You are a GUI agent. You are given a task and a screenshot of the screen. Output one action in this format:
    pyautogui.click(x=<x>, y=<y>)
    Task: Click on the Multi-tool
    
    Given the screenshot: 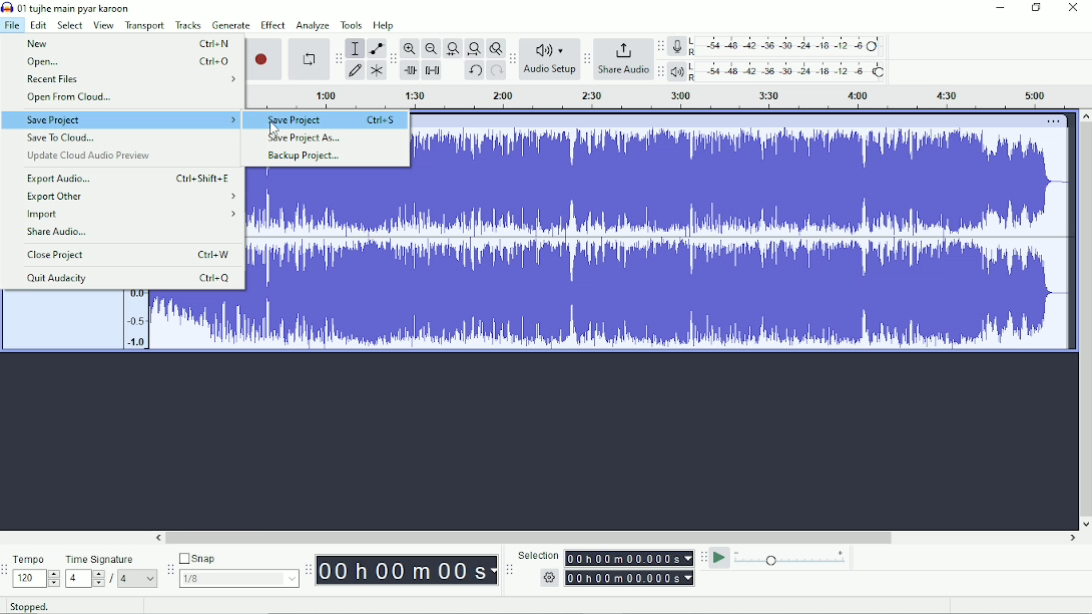 What is the action you would take?
    pyautogui.click(x=375, y=72)
    